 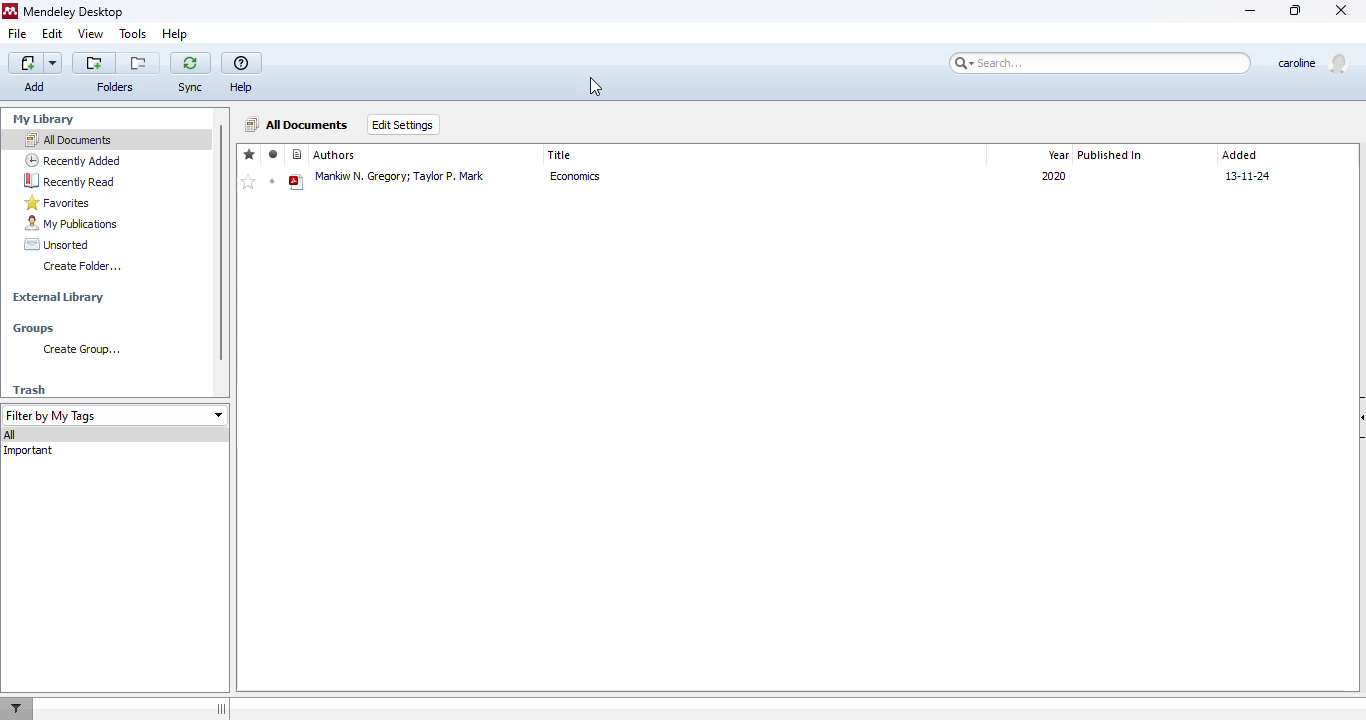 I want to click on add, so click(x=36, y=73).